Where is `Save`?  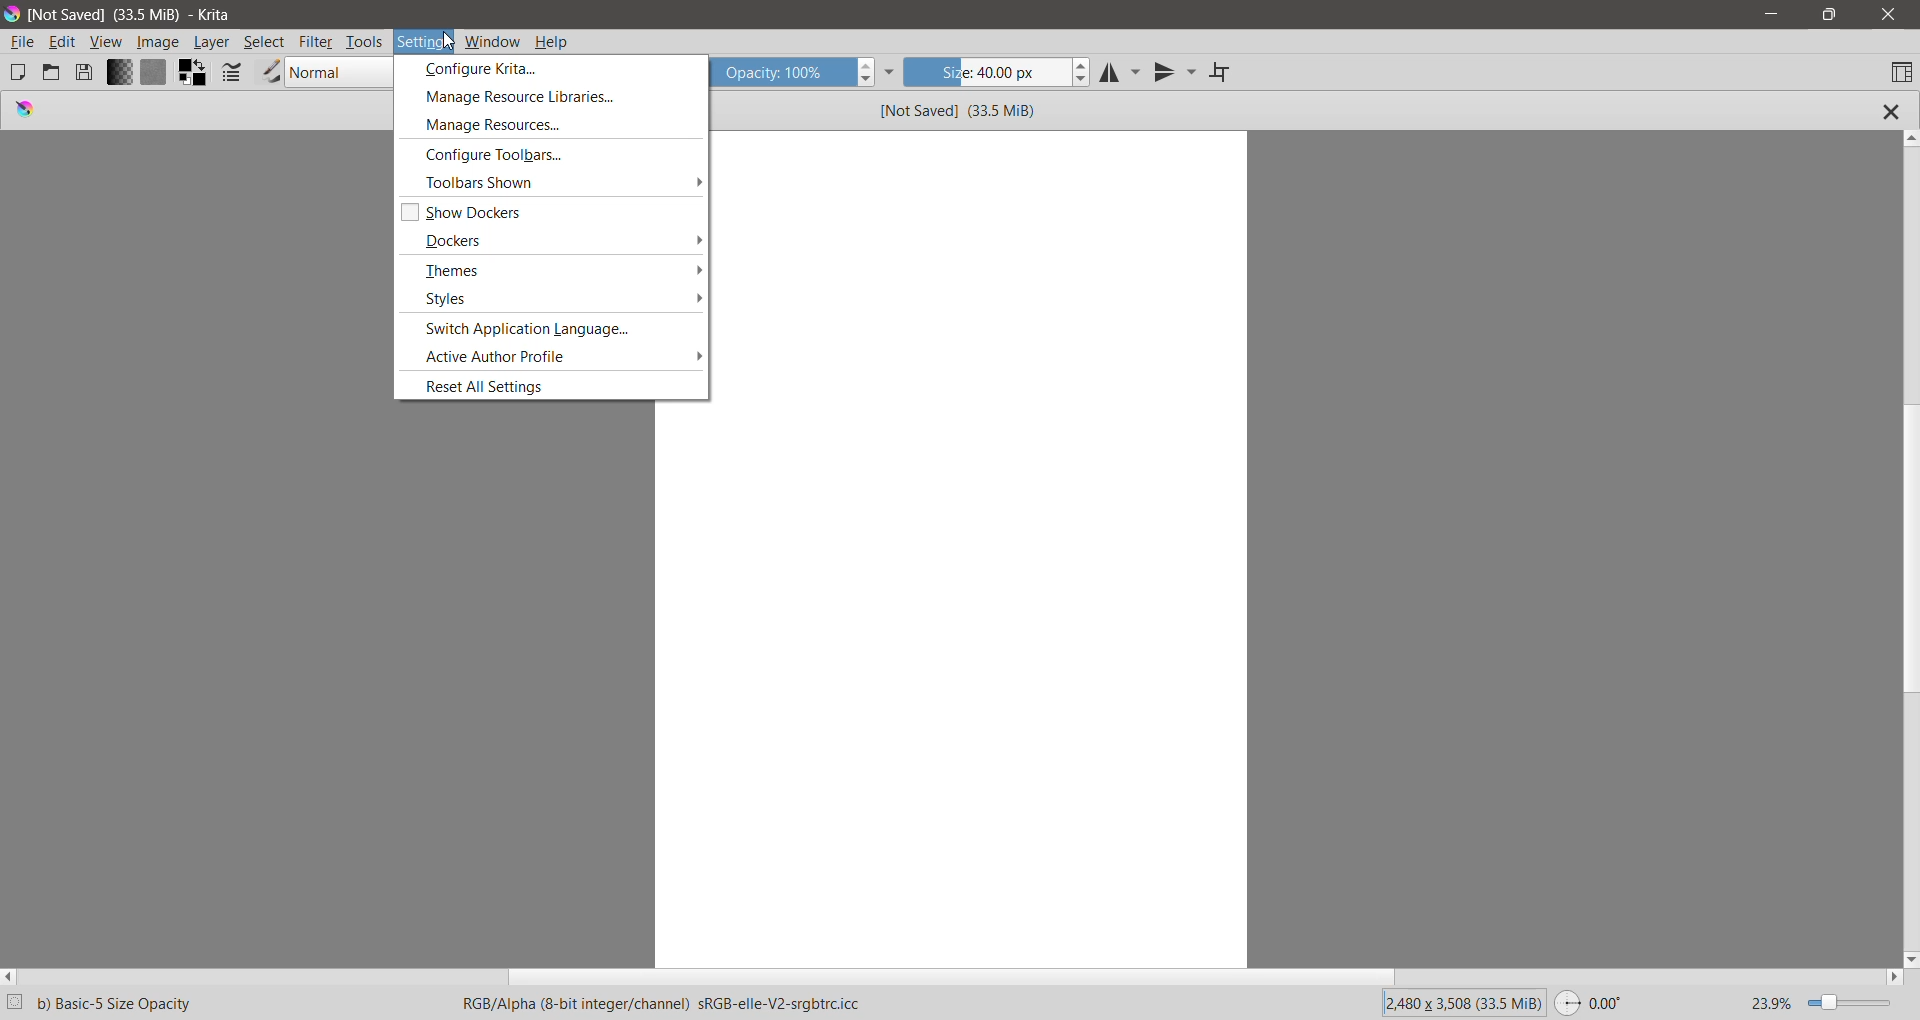 Save is located at coordinates (86, 74).